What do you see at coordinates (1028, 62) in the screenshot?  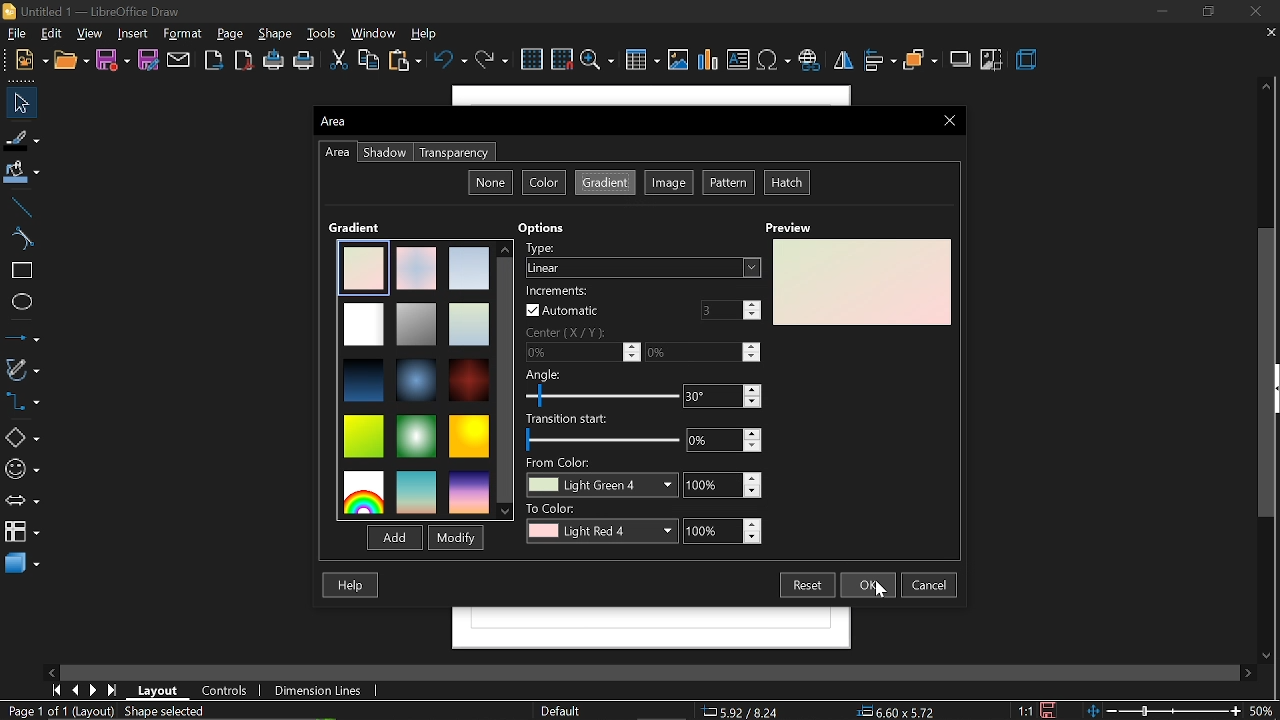 I see `3d effect` at bounding box center [1028, 62].